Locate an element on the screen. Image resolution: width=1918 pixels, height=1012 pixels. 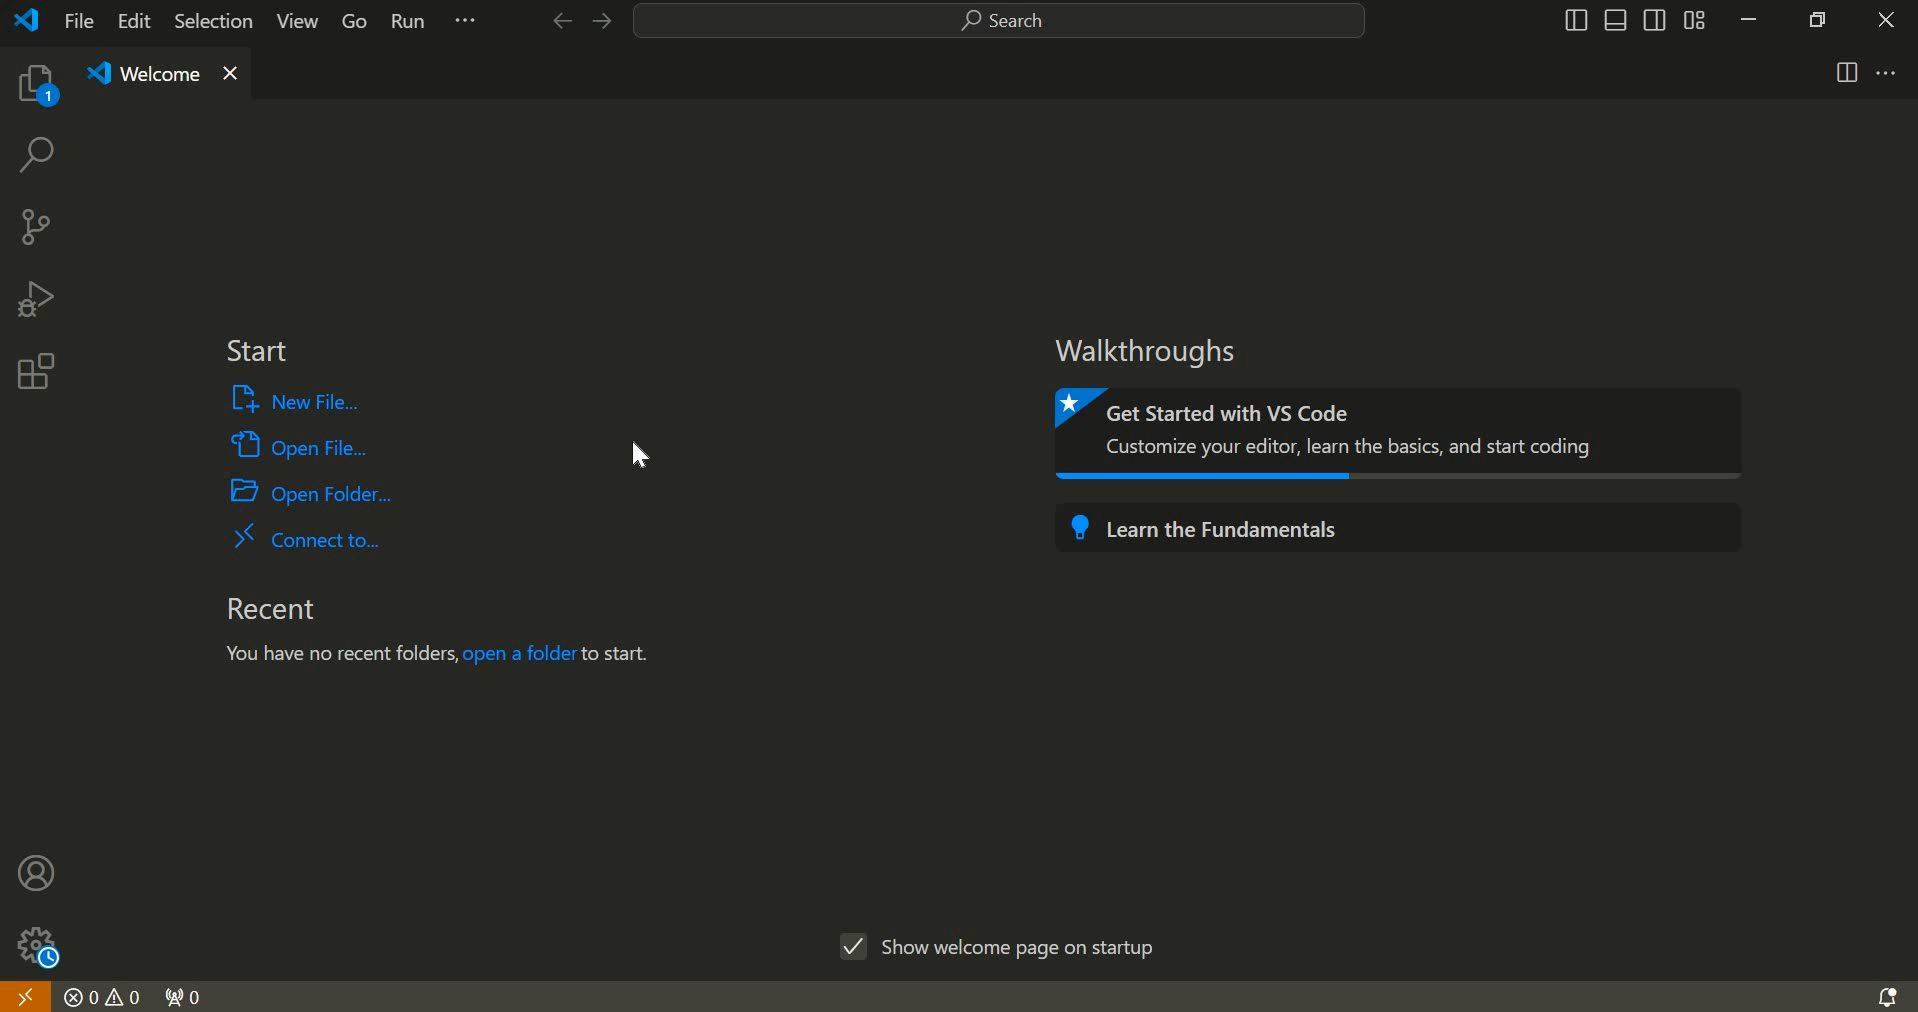
file is located at coordinates (79, 20).